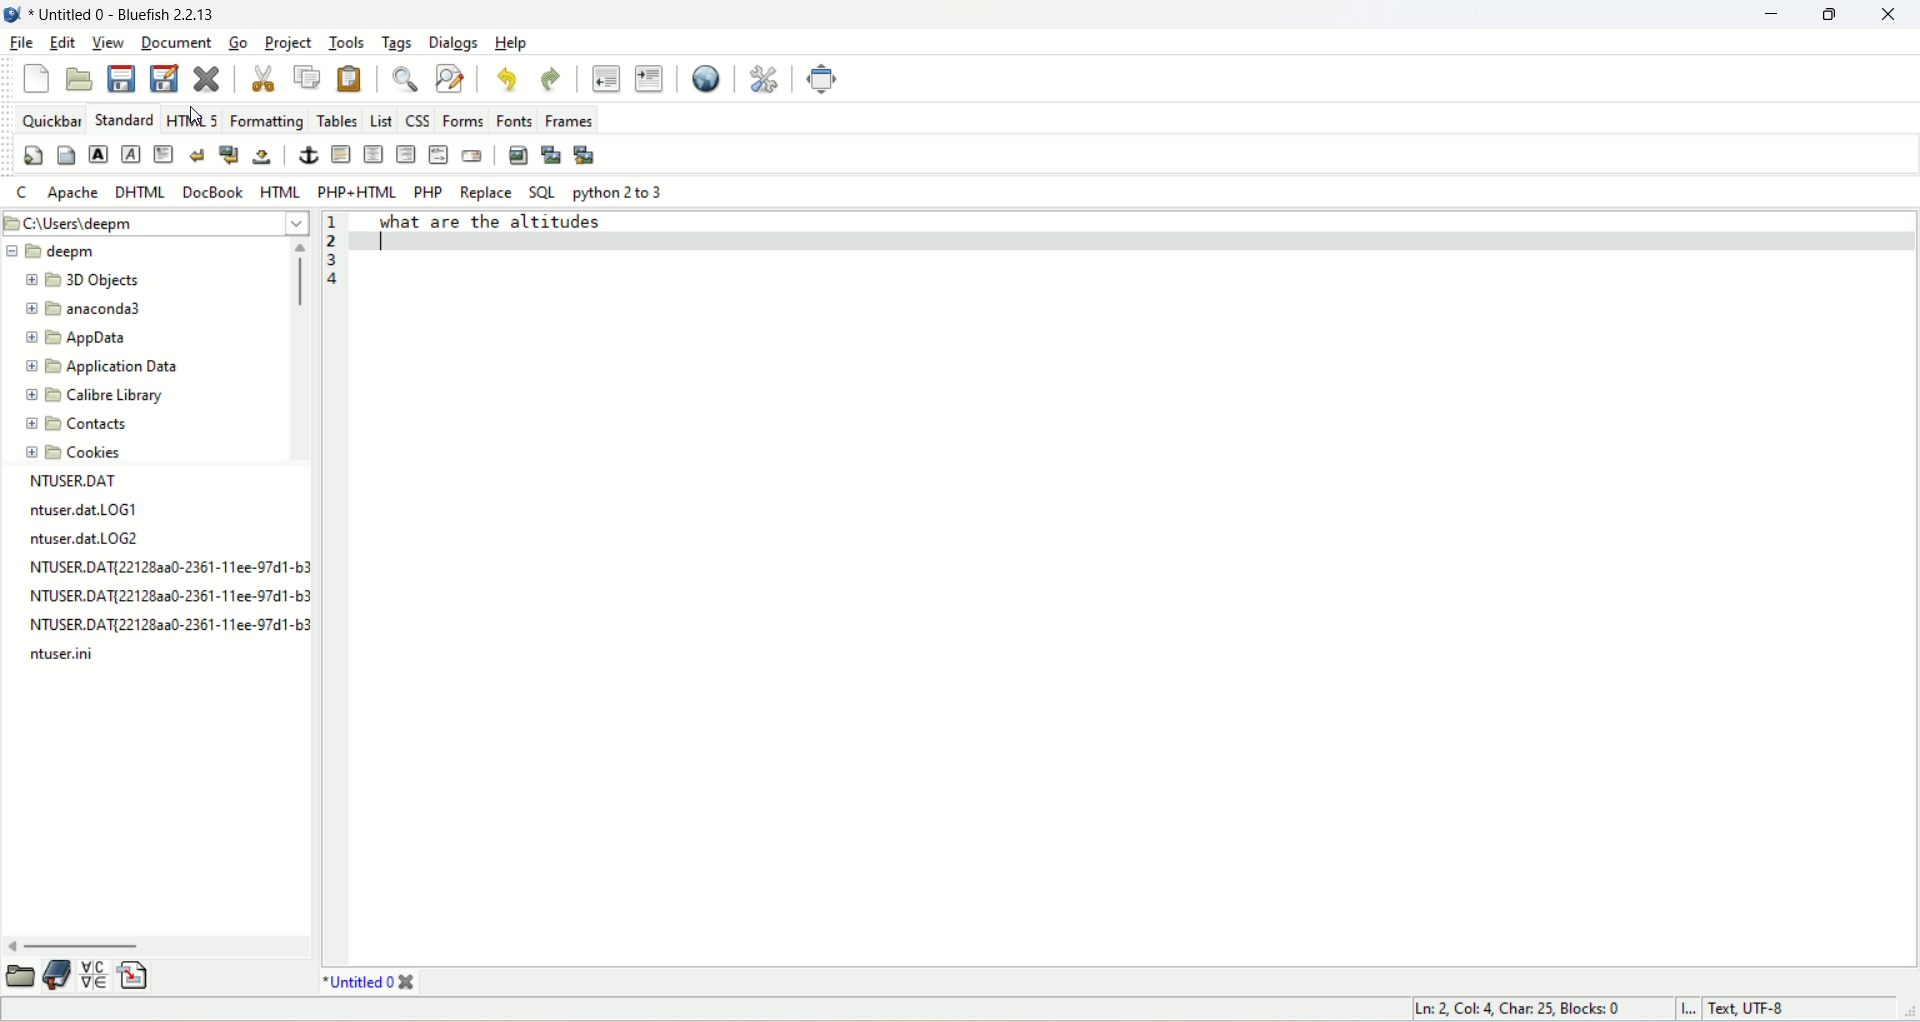  I want to click on advanced find and replace, so click(453, 78).